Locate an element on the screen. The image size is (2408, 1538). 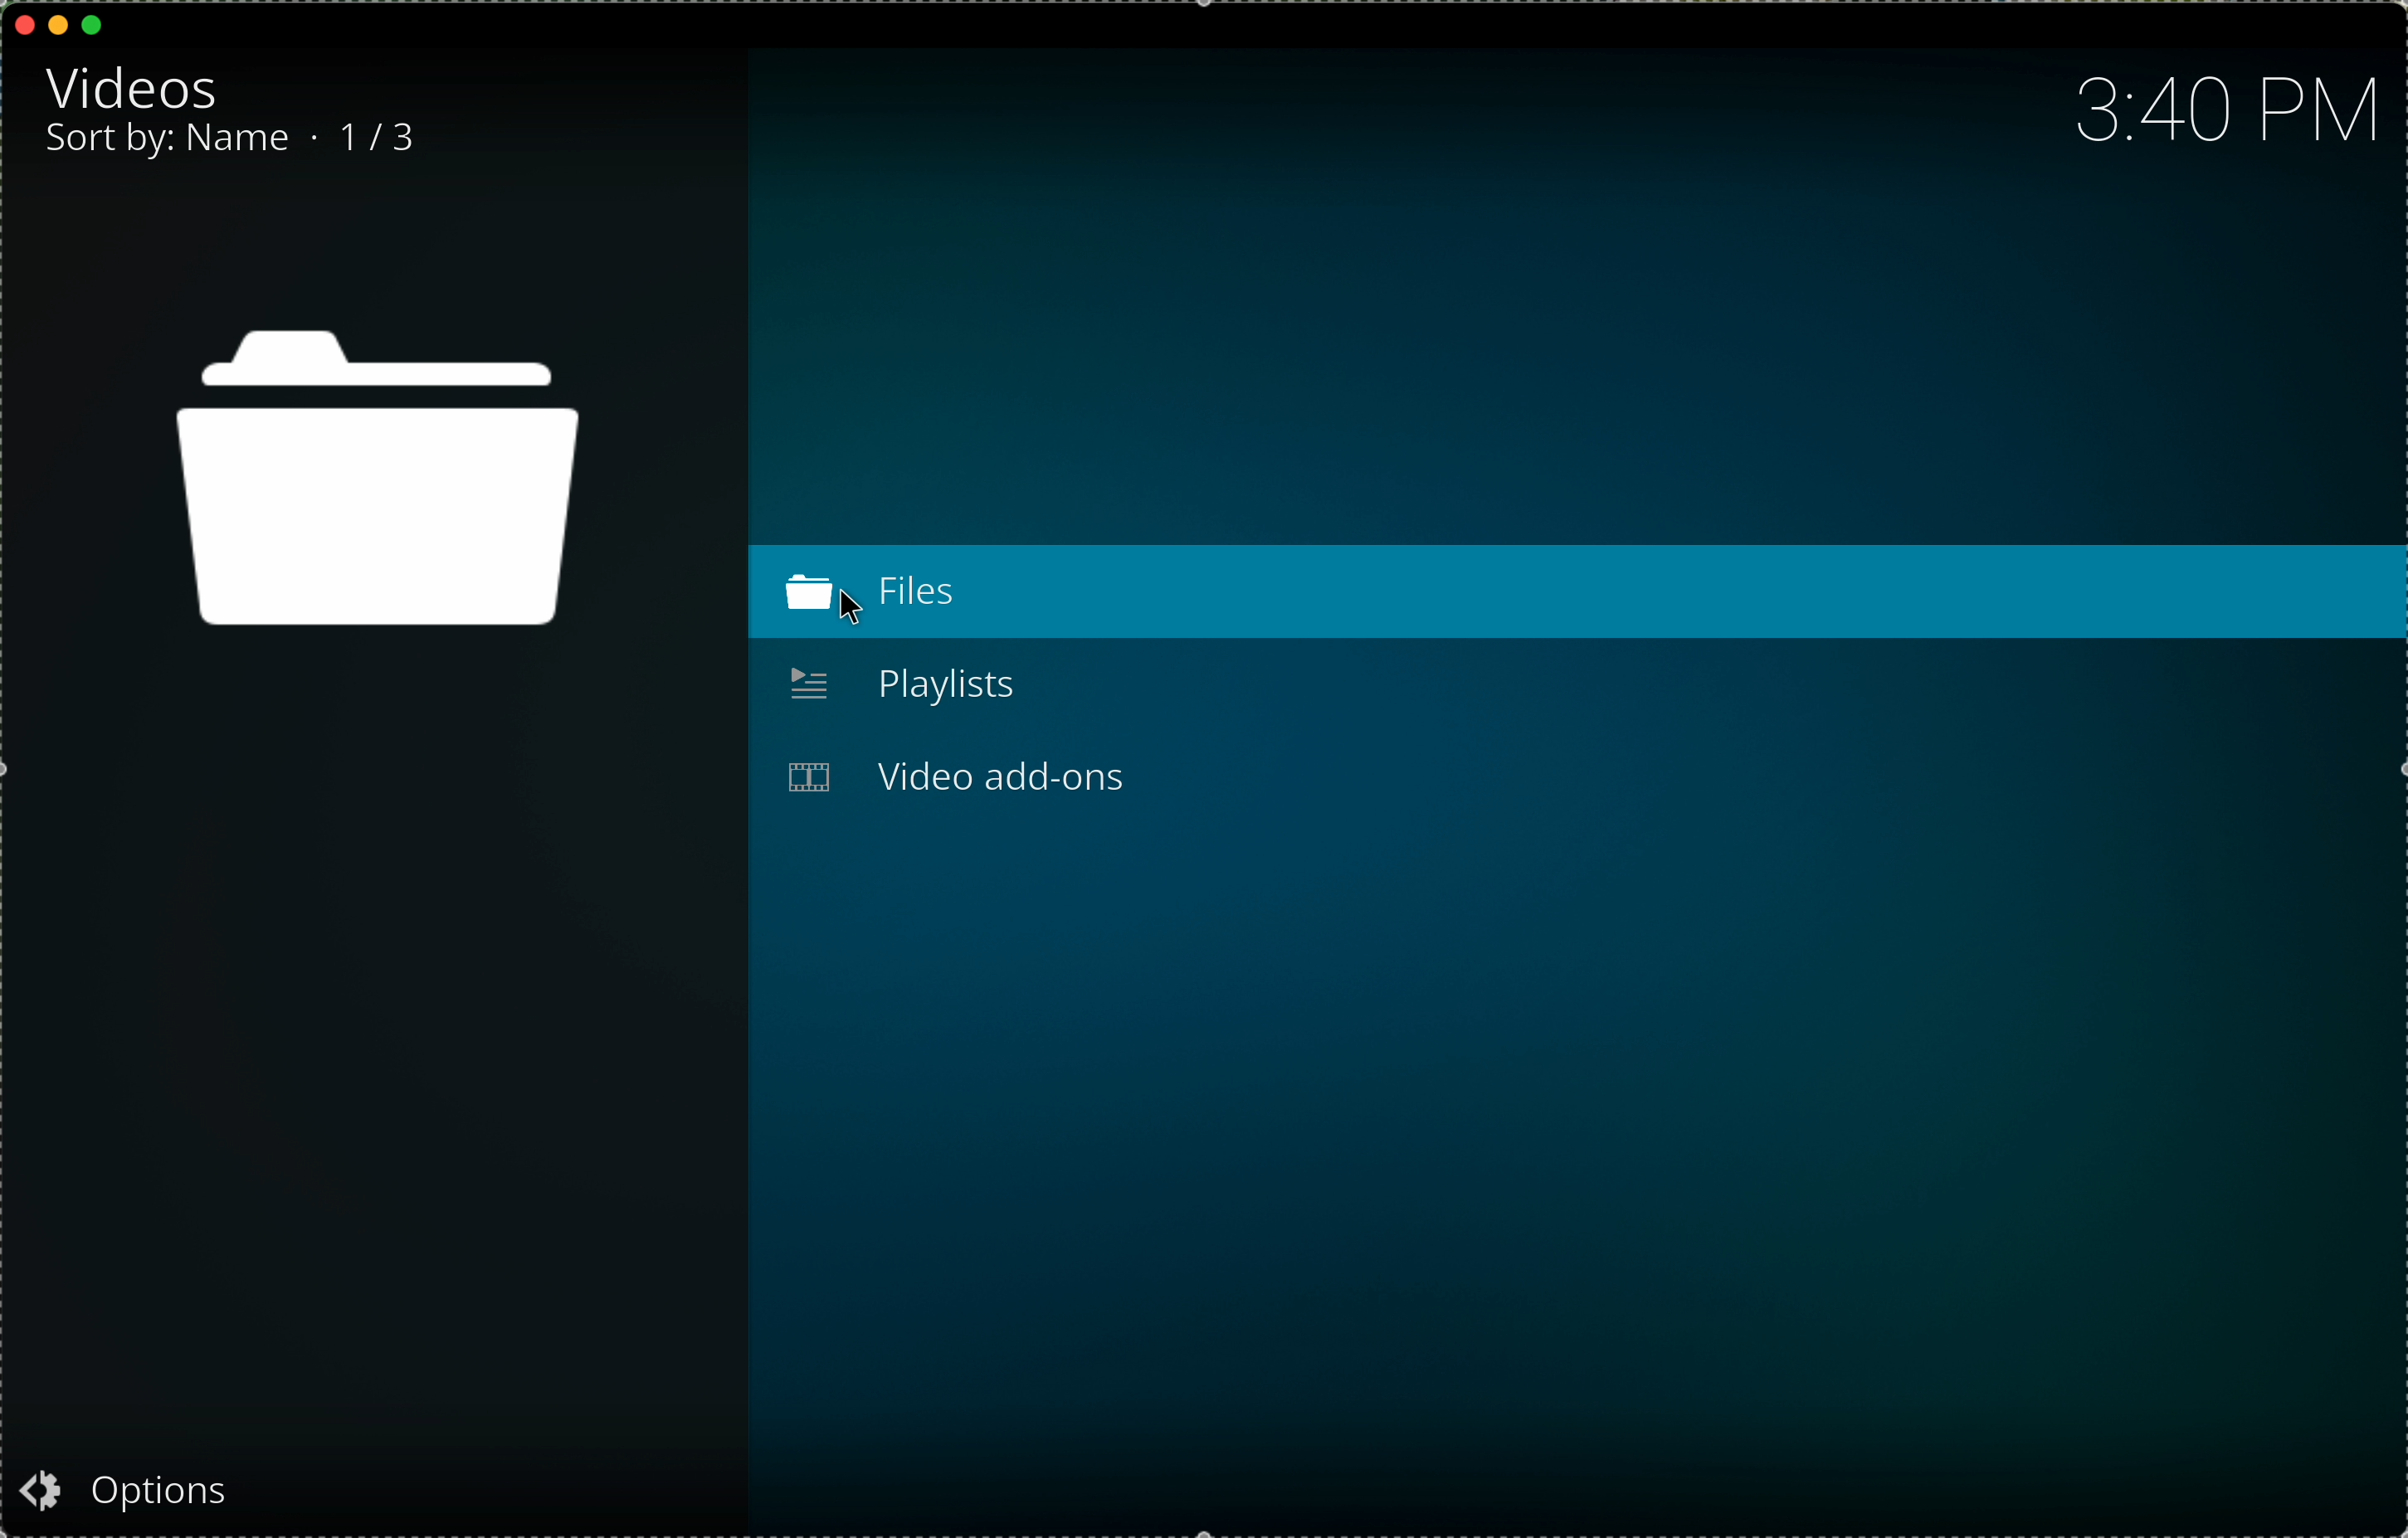
maximise is located at coordinates (94, 25).